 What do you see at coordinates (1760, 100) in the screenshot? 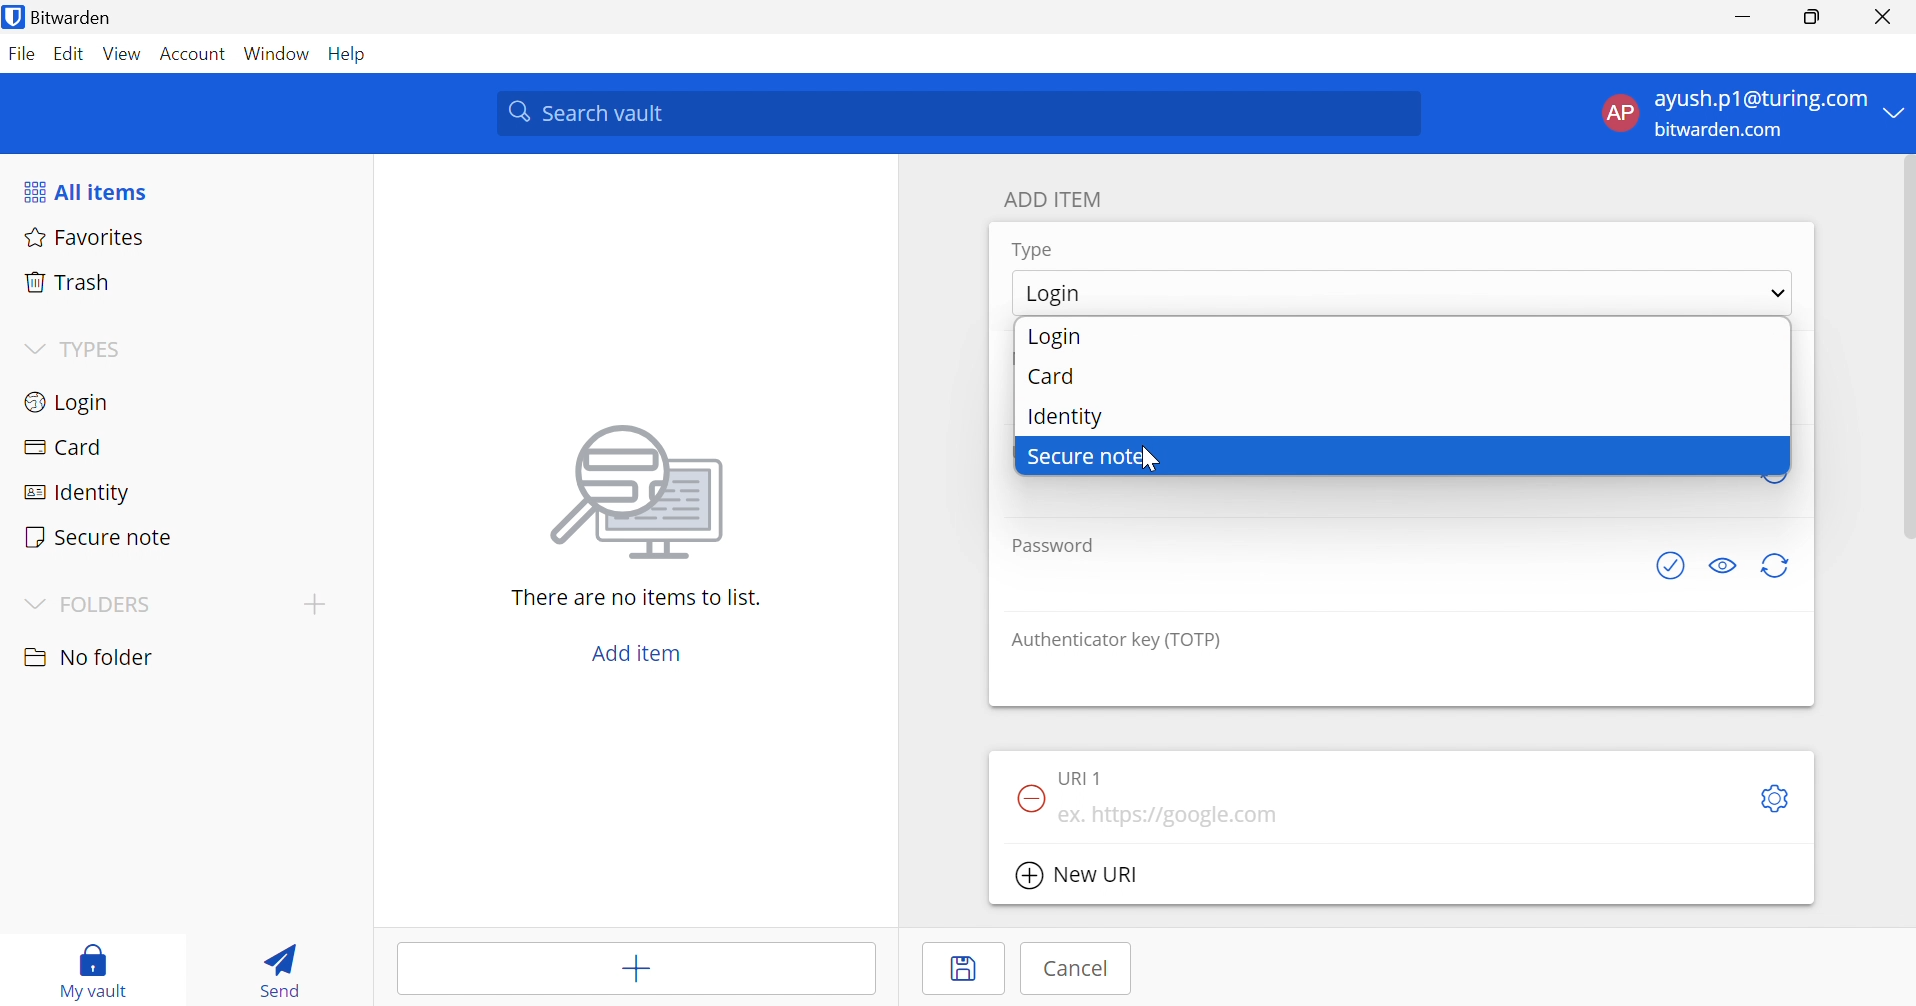
I see `ayush.p1@turing.com` at bounding box center [1760, 100].